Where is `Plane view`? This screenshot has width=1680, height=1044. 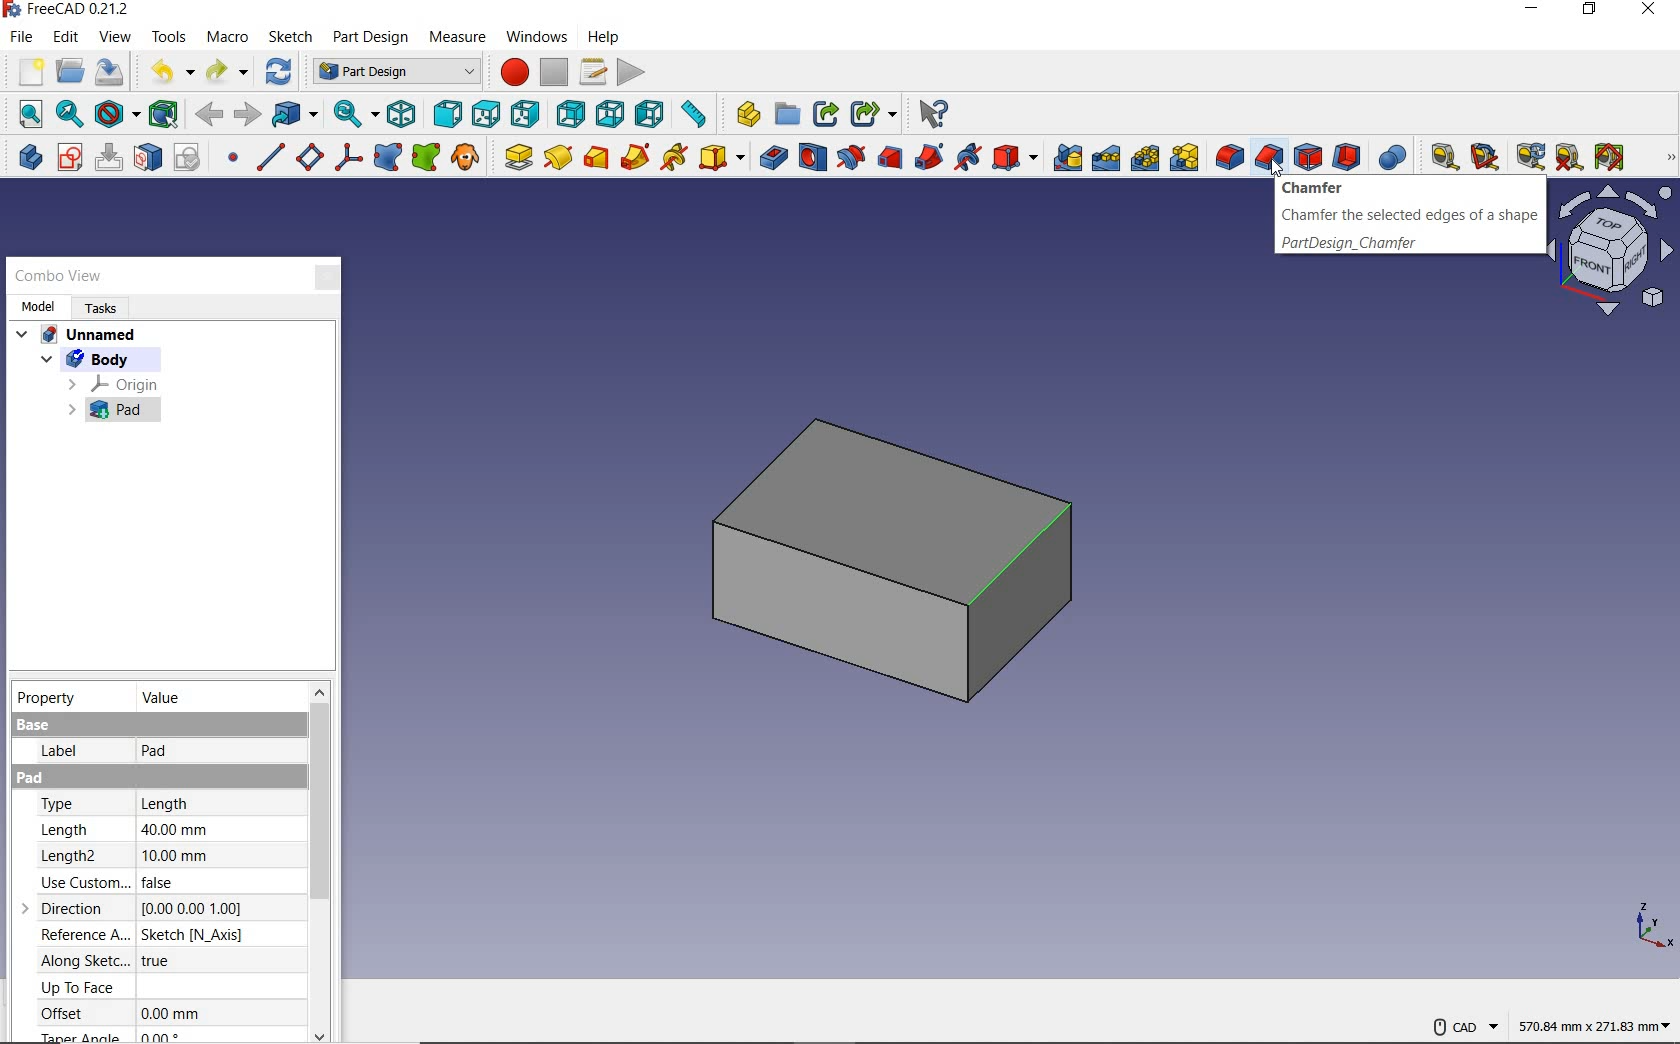
Plane view is located at coordinates (1614, 251).